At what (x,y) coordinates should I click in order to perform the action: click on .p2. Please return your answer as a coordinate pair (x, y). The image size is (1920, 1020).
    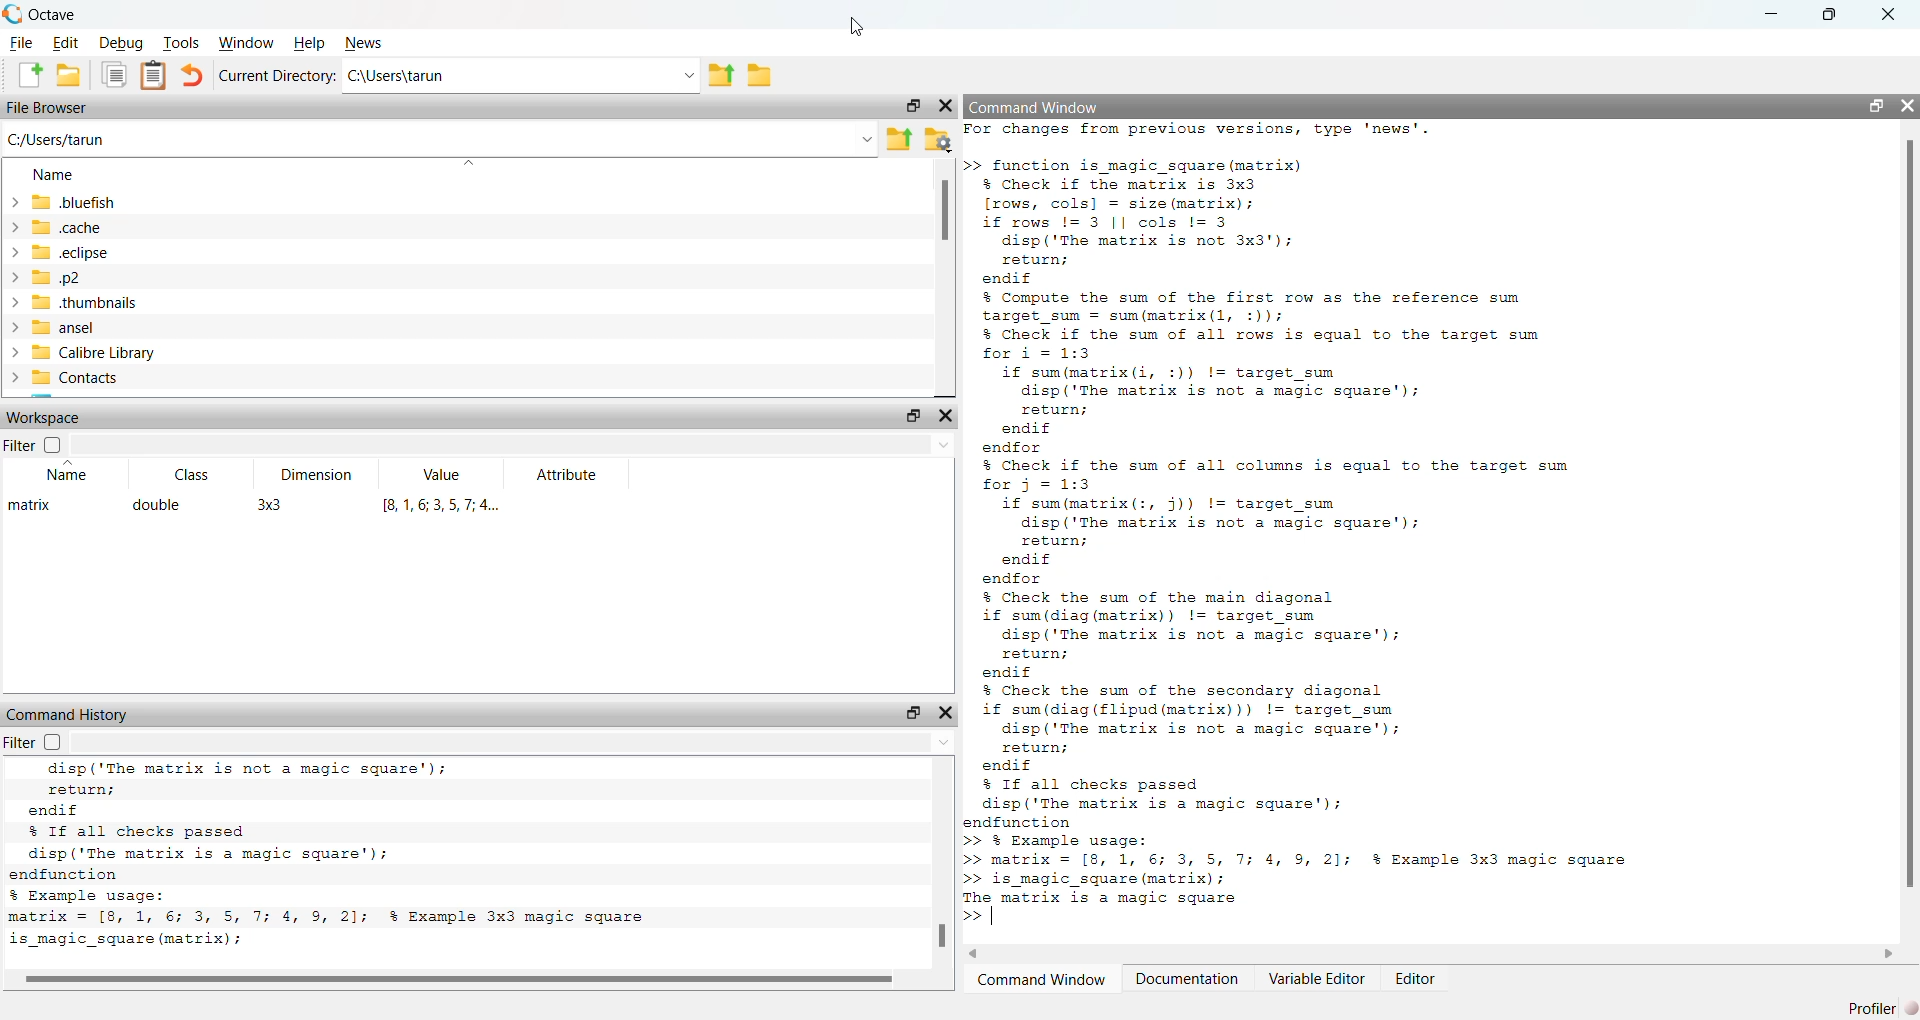
    Looking at the image, I should click on (45, 278).